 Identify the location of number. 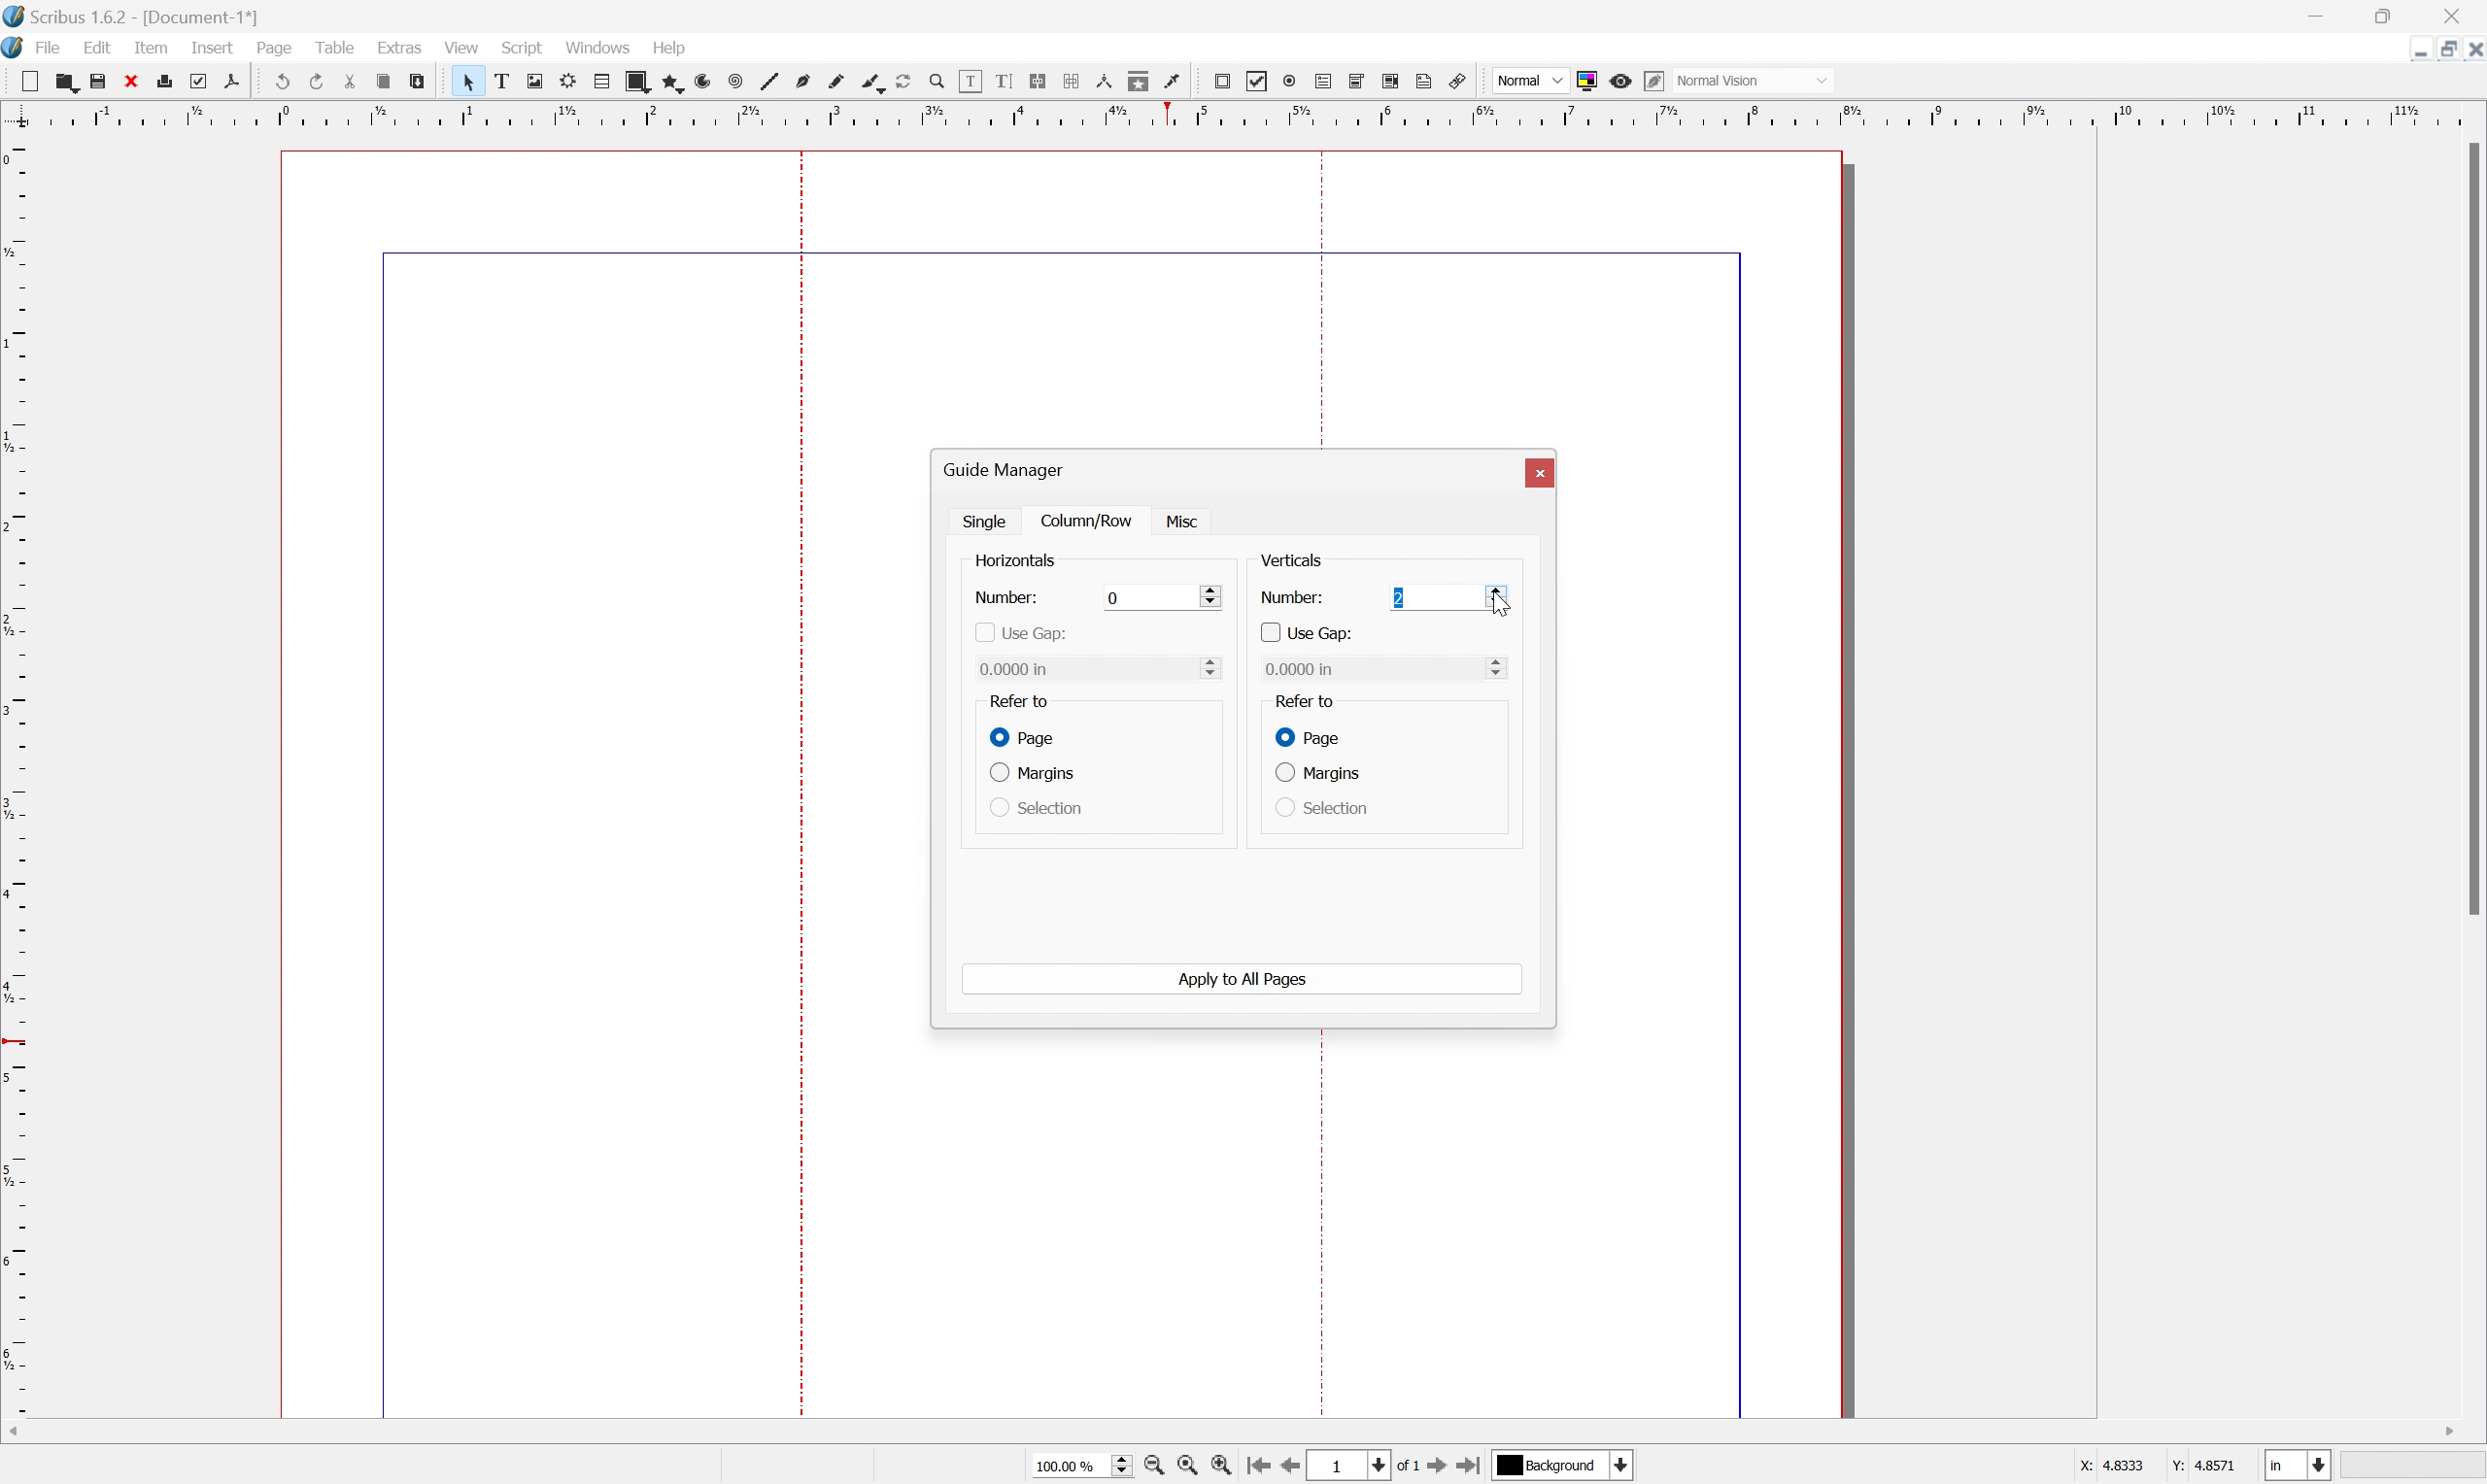
(1008, 598).